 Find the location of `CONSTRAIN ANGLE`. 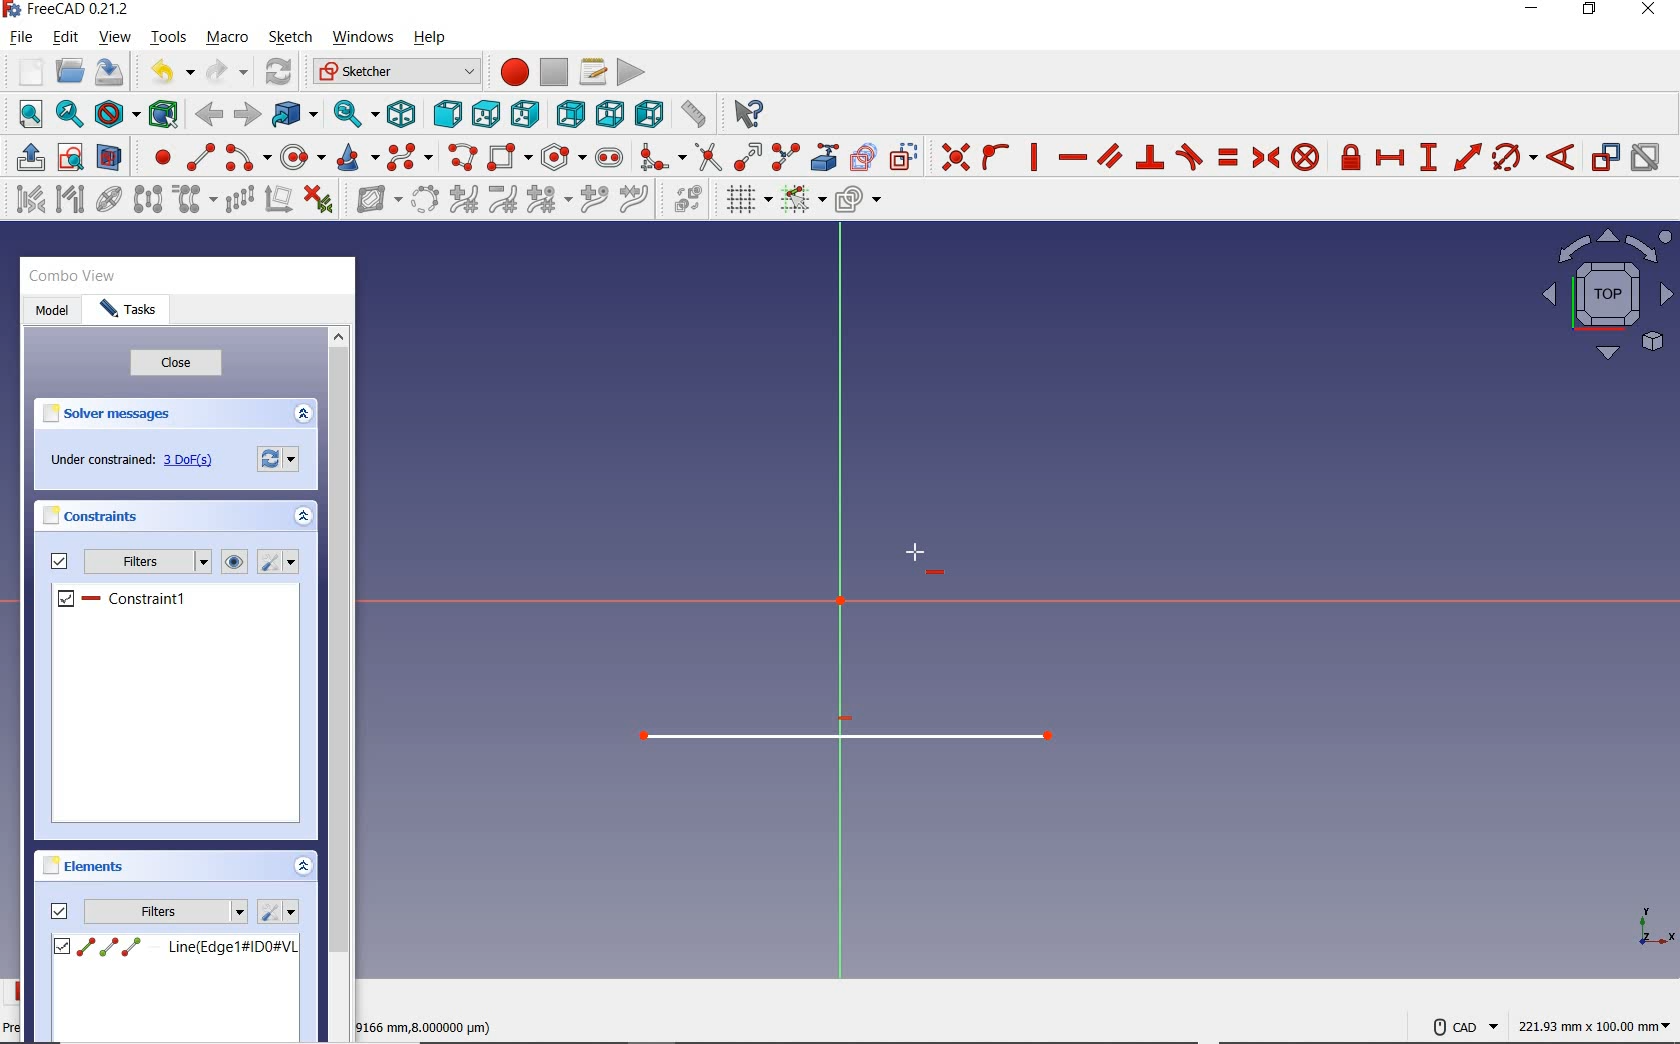

CONSTRAIN ANGLE is located at coordinates (1565, 155).